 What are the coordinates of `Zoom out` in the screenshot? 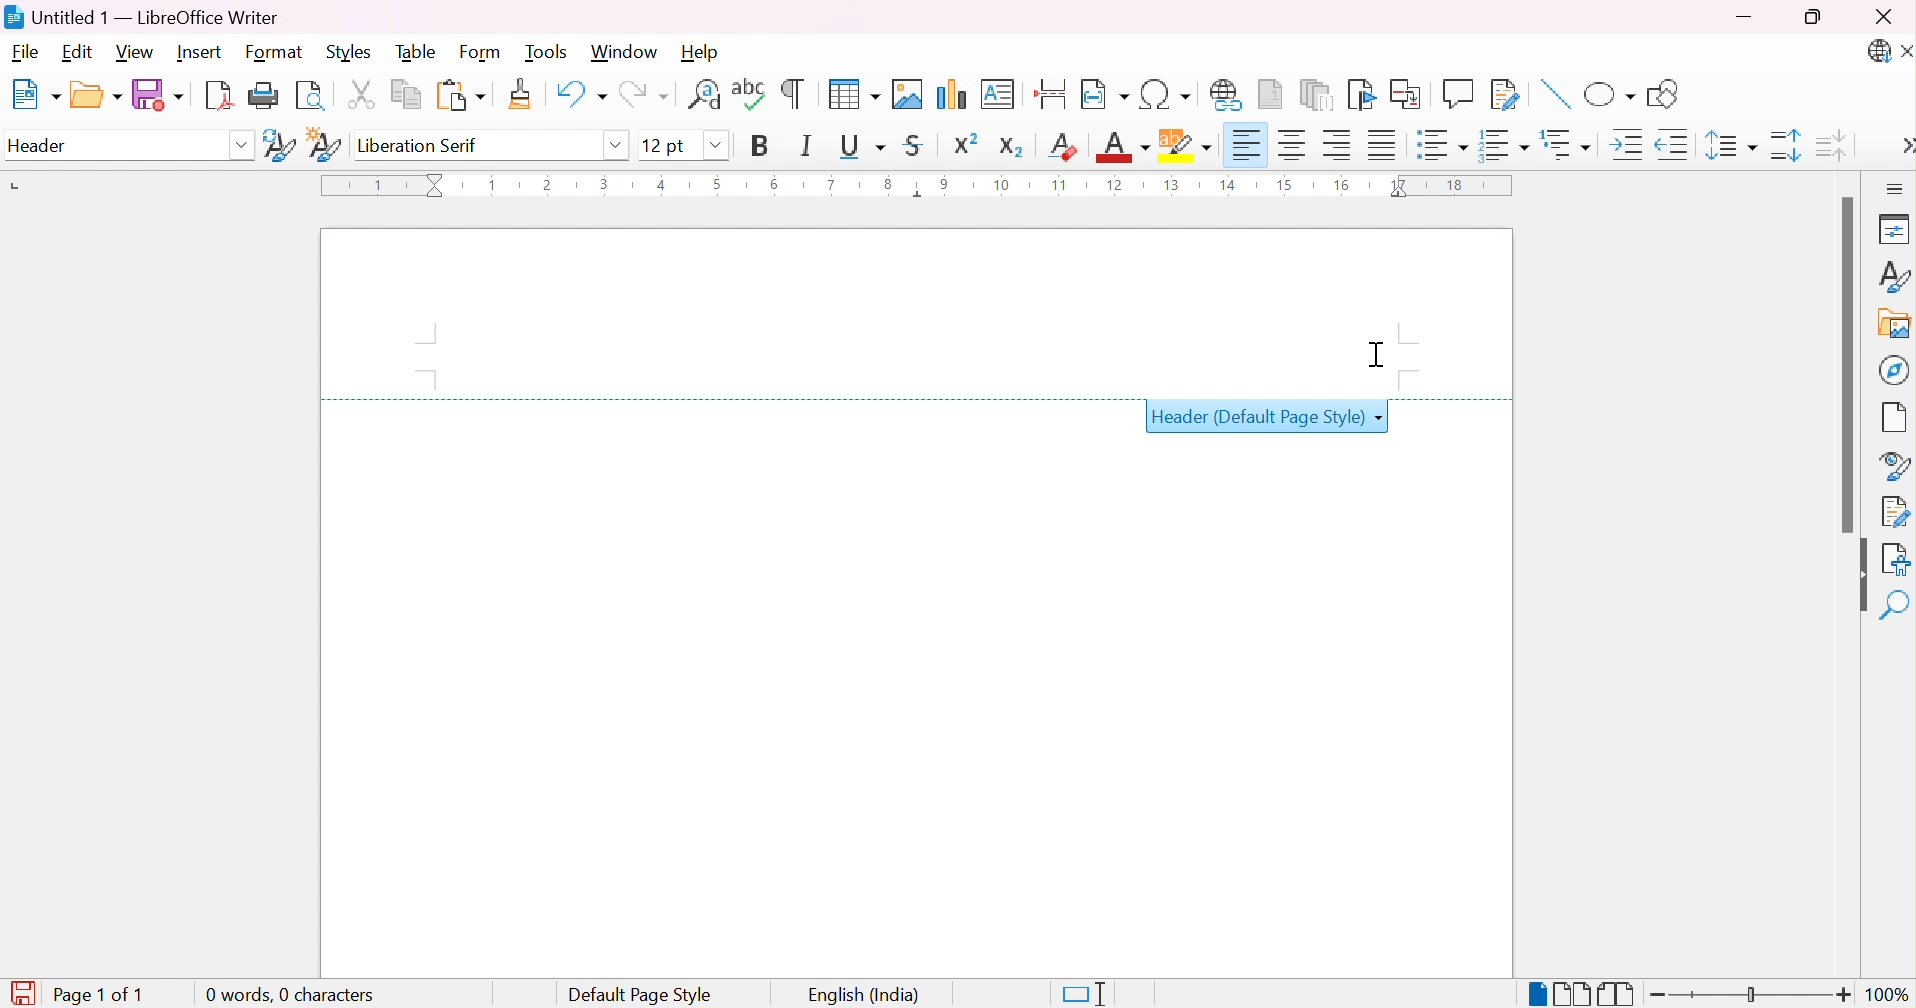 It's located at (1659, 997).